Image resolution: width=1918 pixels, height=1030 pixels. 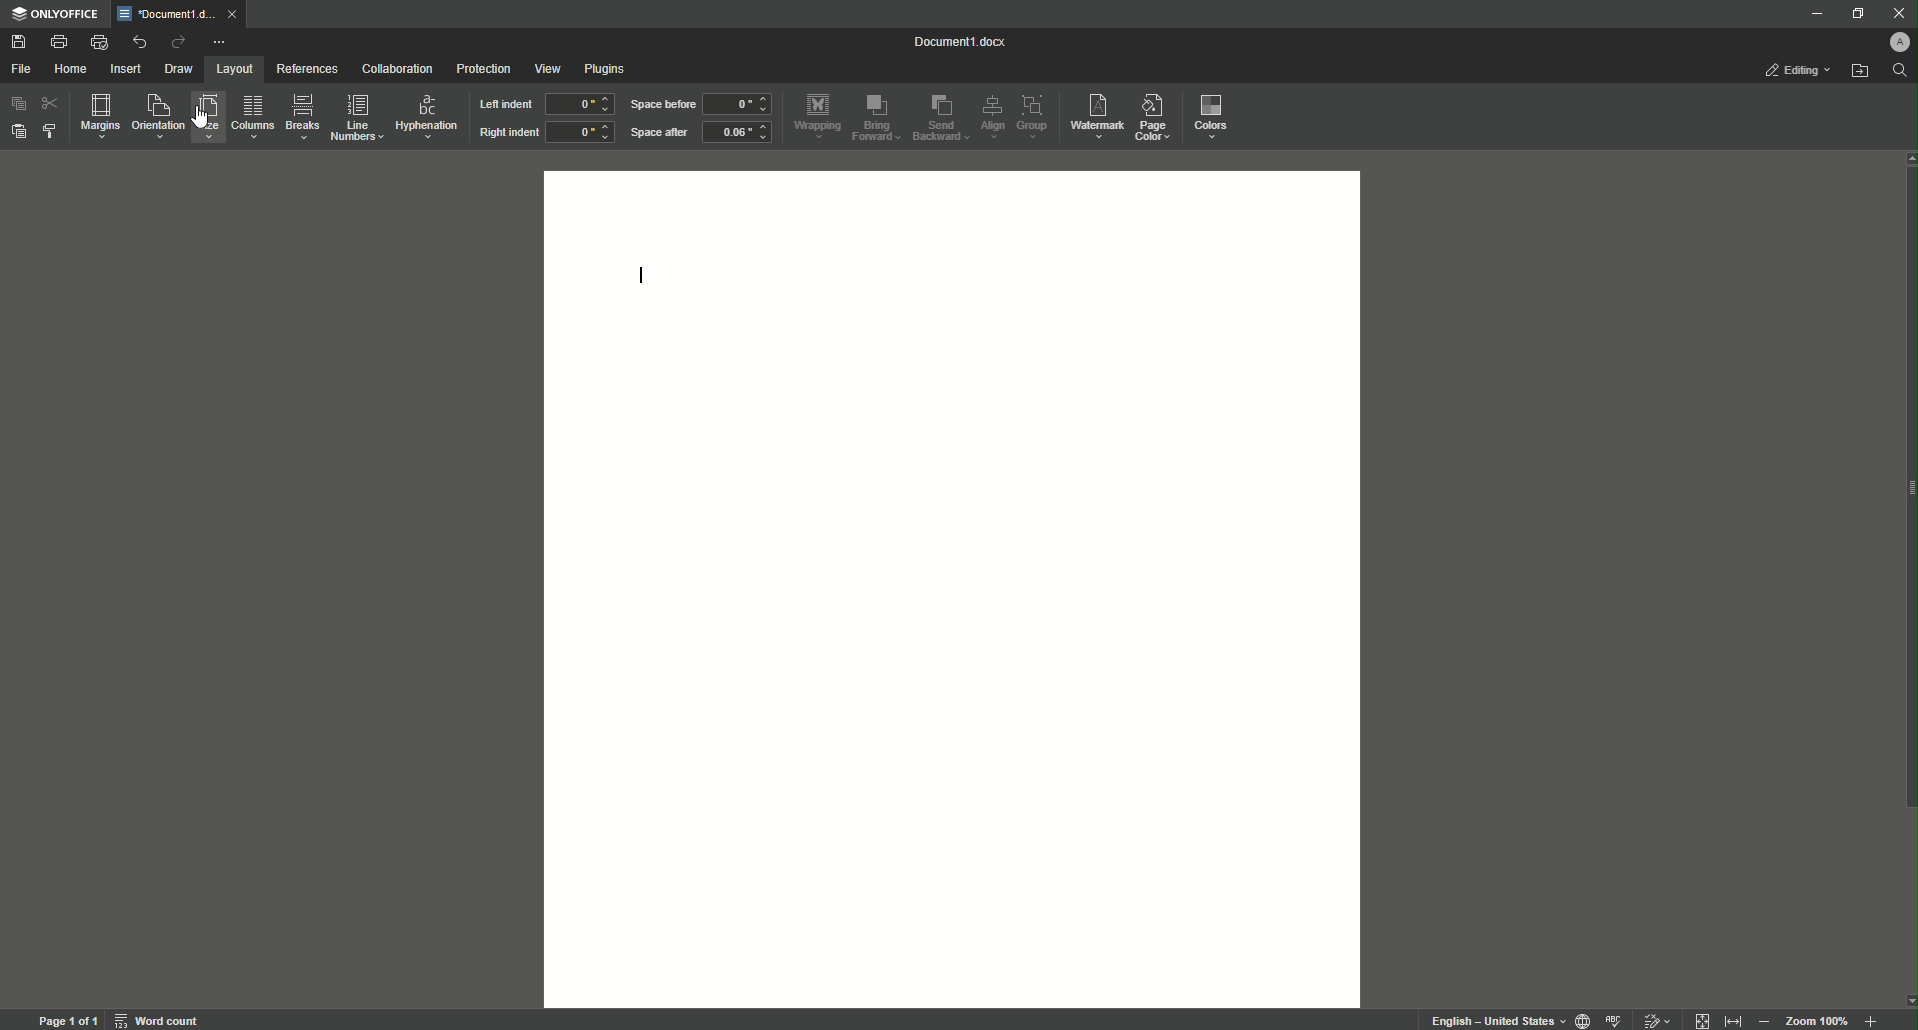 What do you see at coordinates (1899, 44) in the screenshot?
I see `Profile` at bounding box center [1899, 44].